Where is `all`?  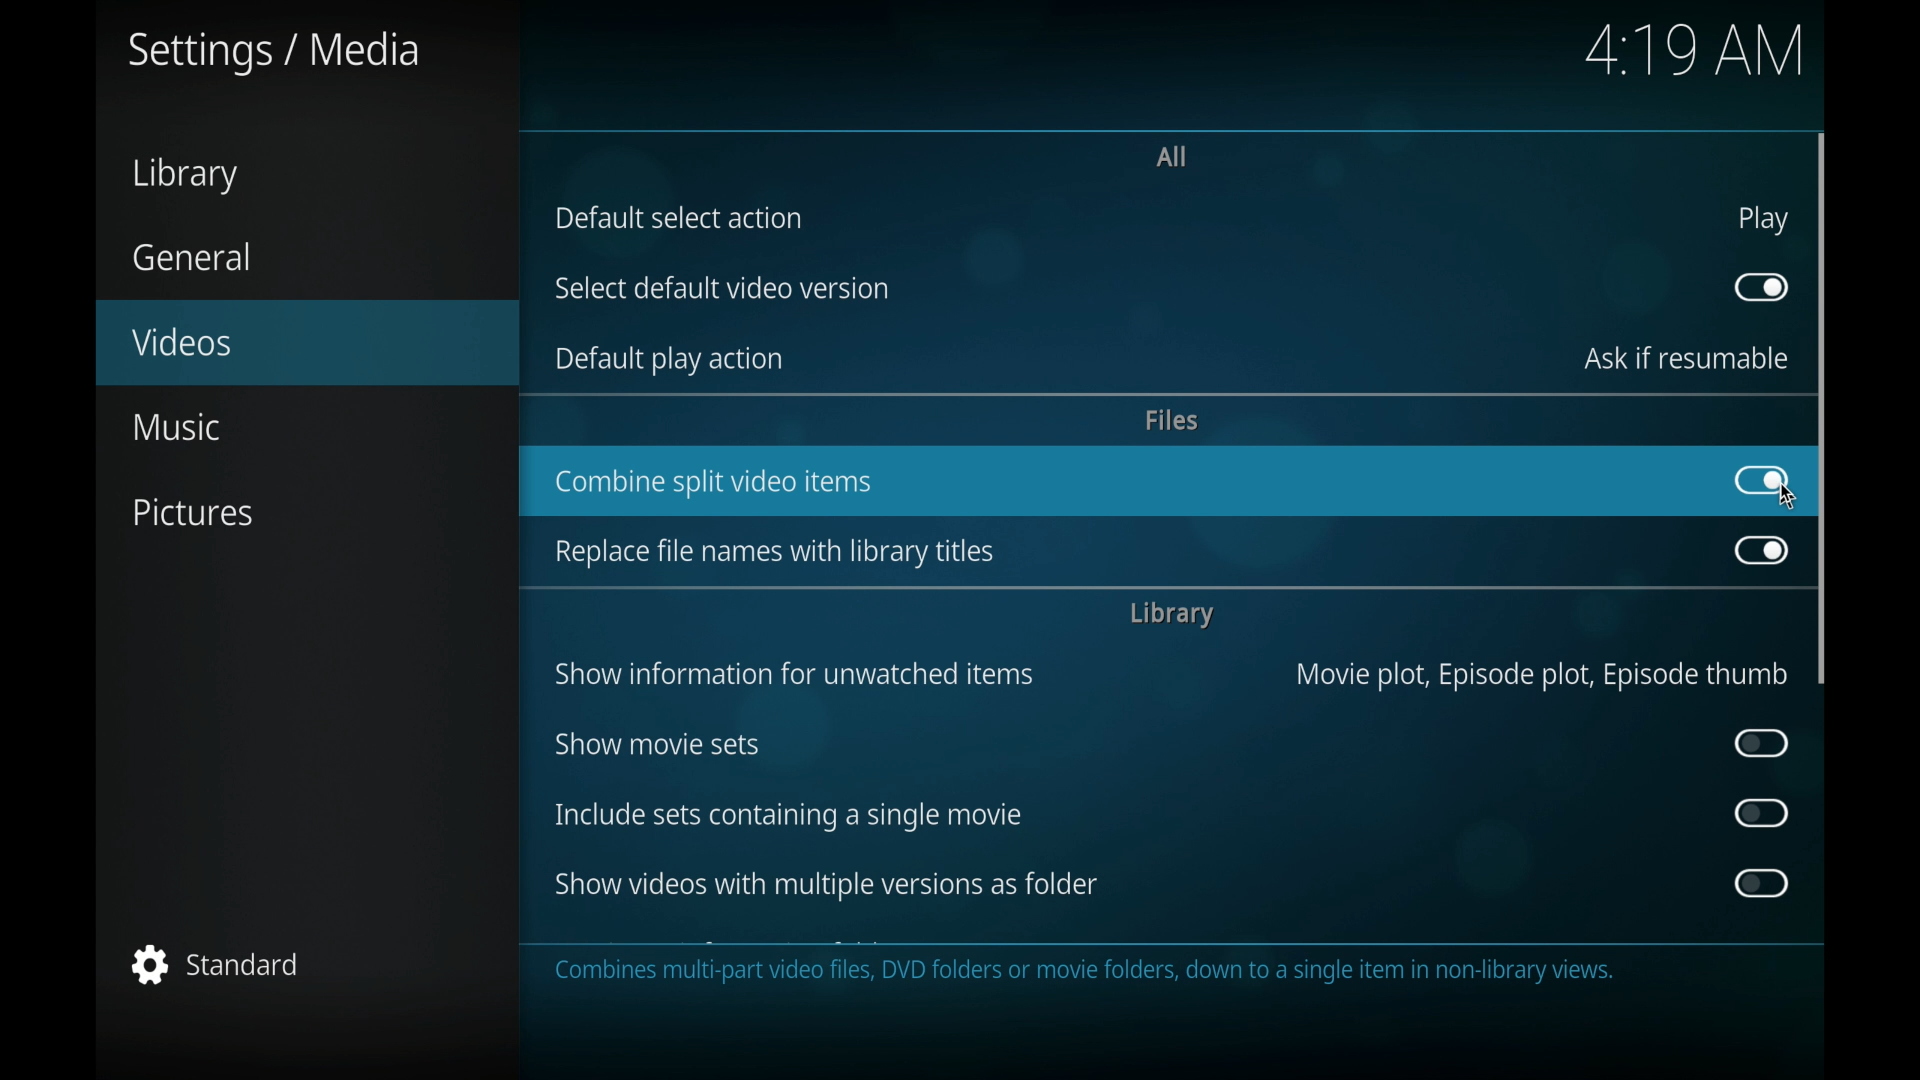 all is located at coordinates (1172, 156).